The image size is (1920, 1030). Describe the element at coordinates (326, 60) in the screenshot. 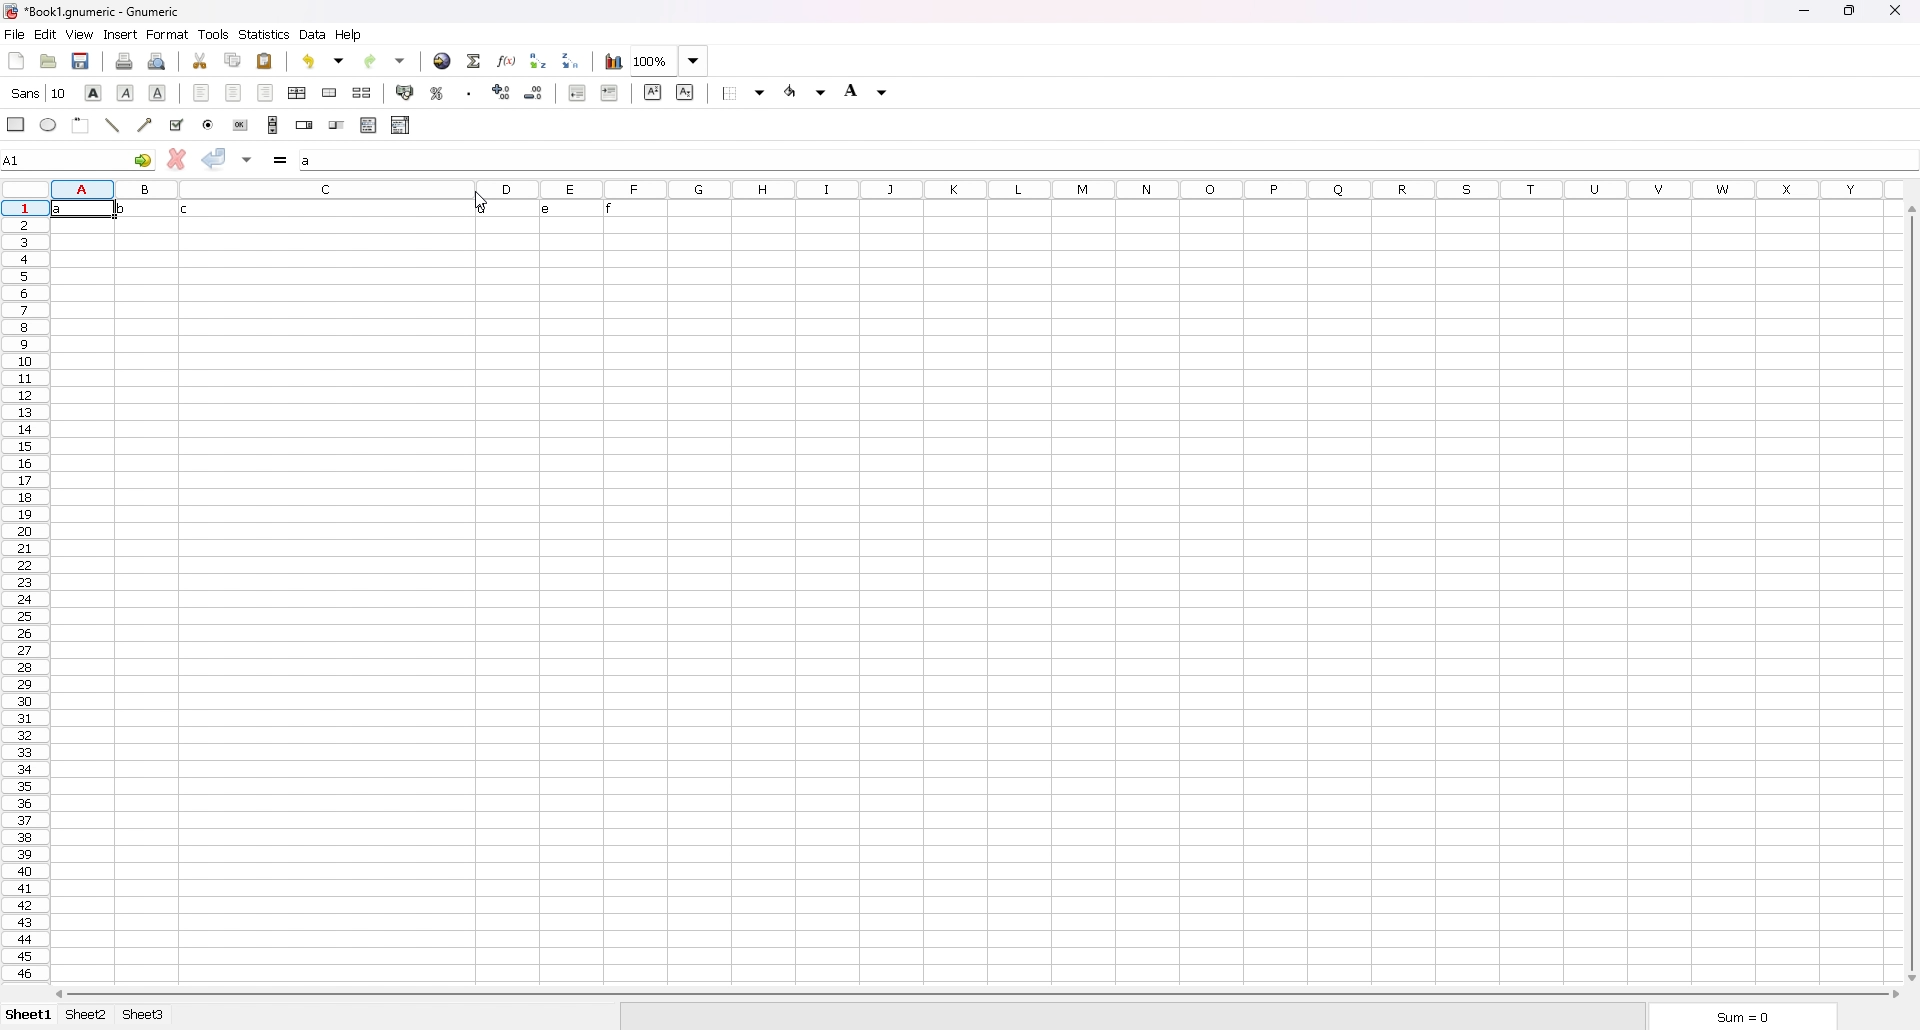

I see `undo` at that location.